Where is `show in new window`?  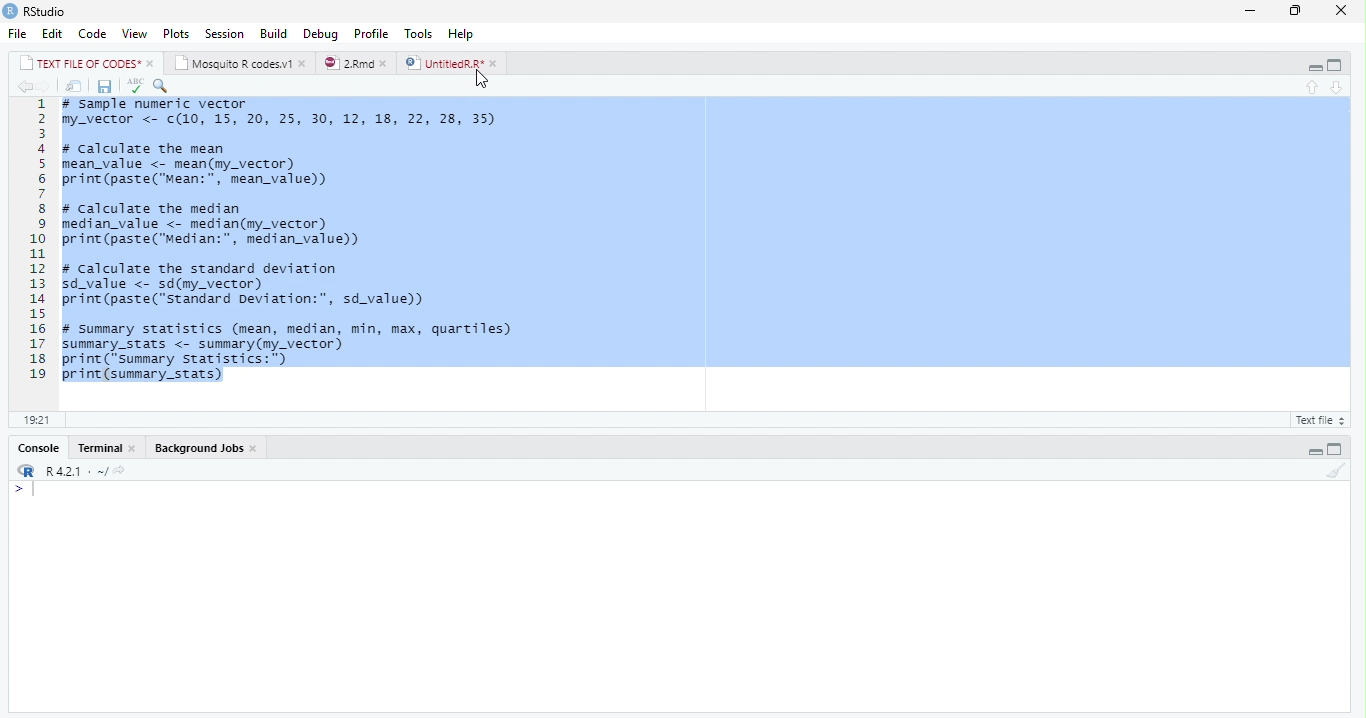 show in new window is located at coordinates (76, 88).